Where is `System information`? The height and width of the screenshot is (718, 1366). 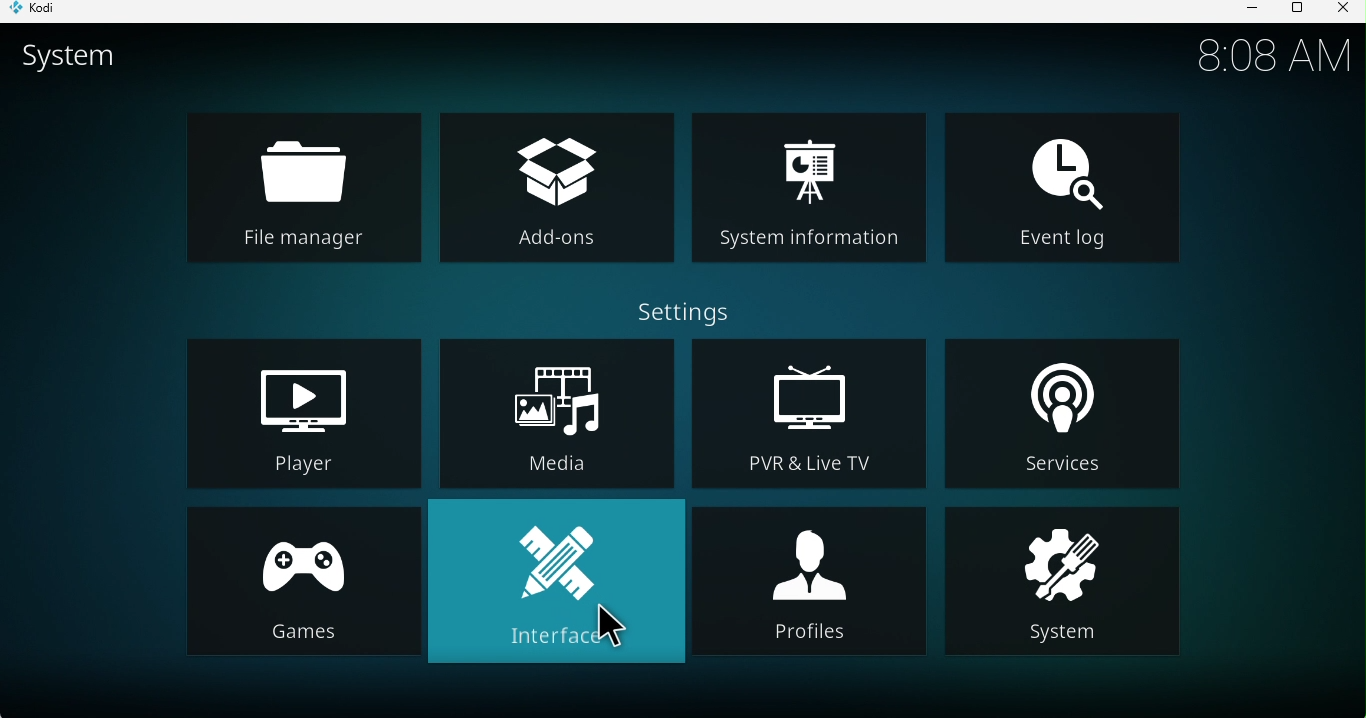
System information is located at coordinates (804, 186).